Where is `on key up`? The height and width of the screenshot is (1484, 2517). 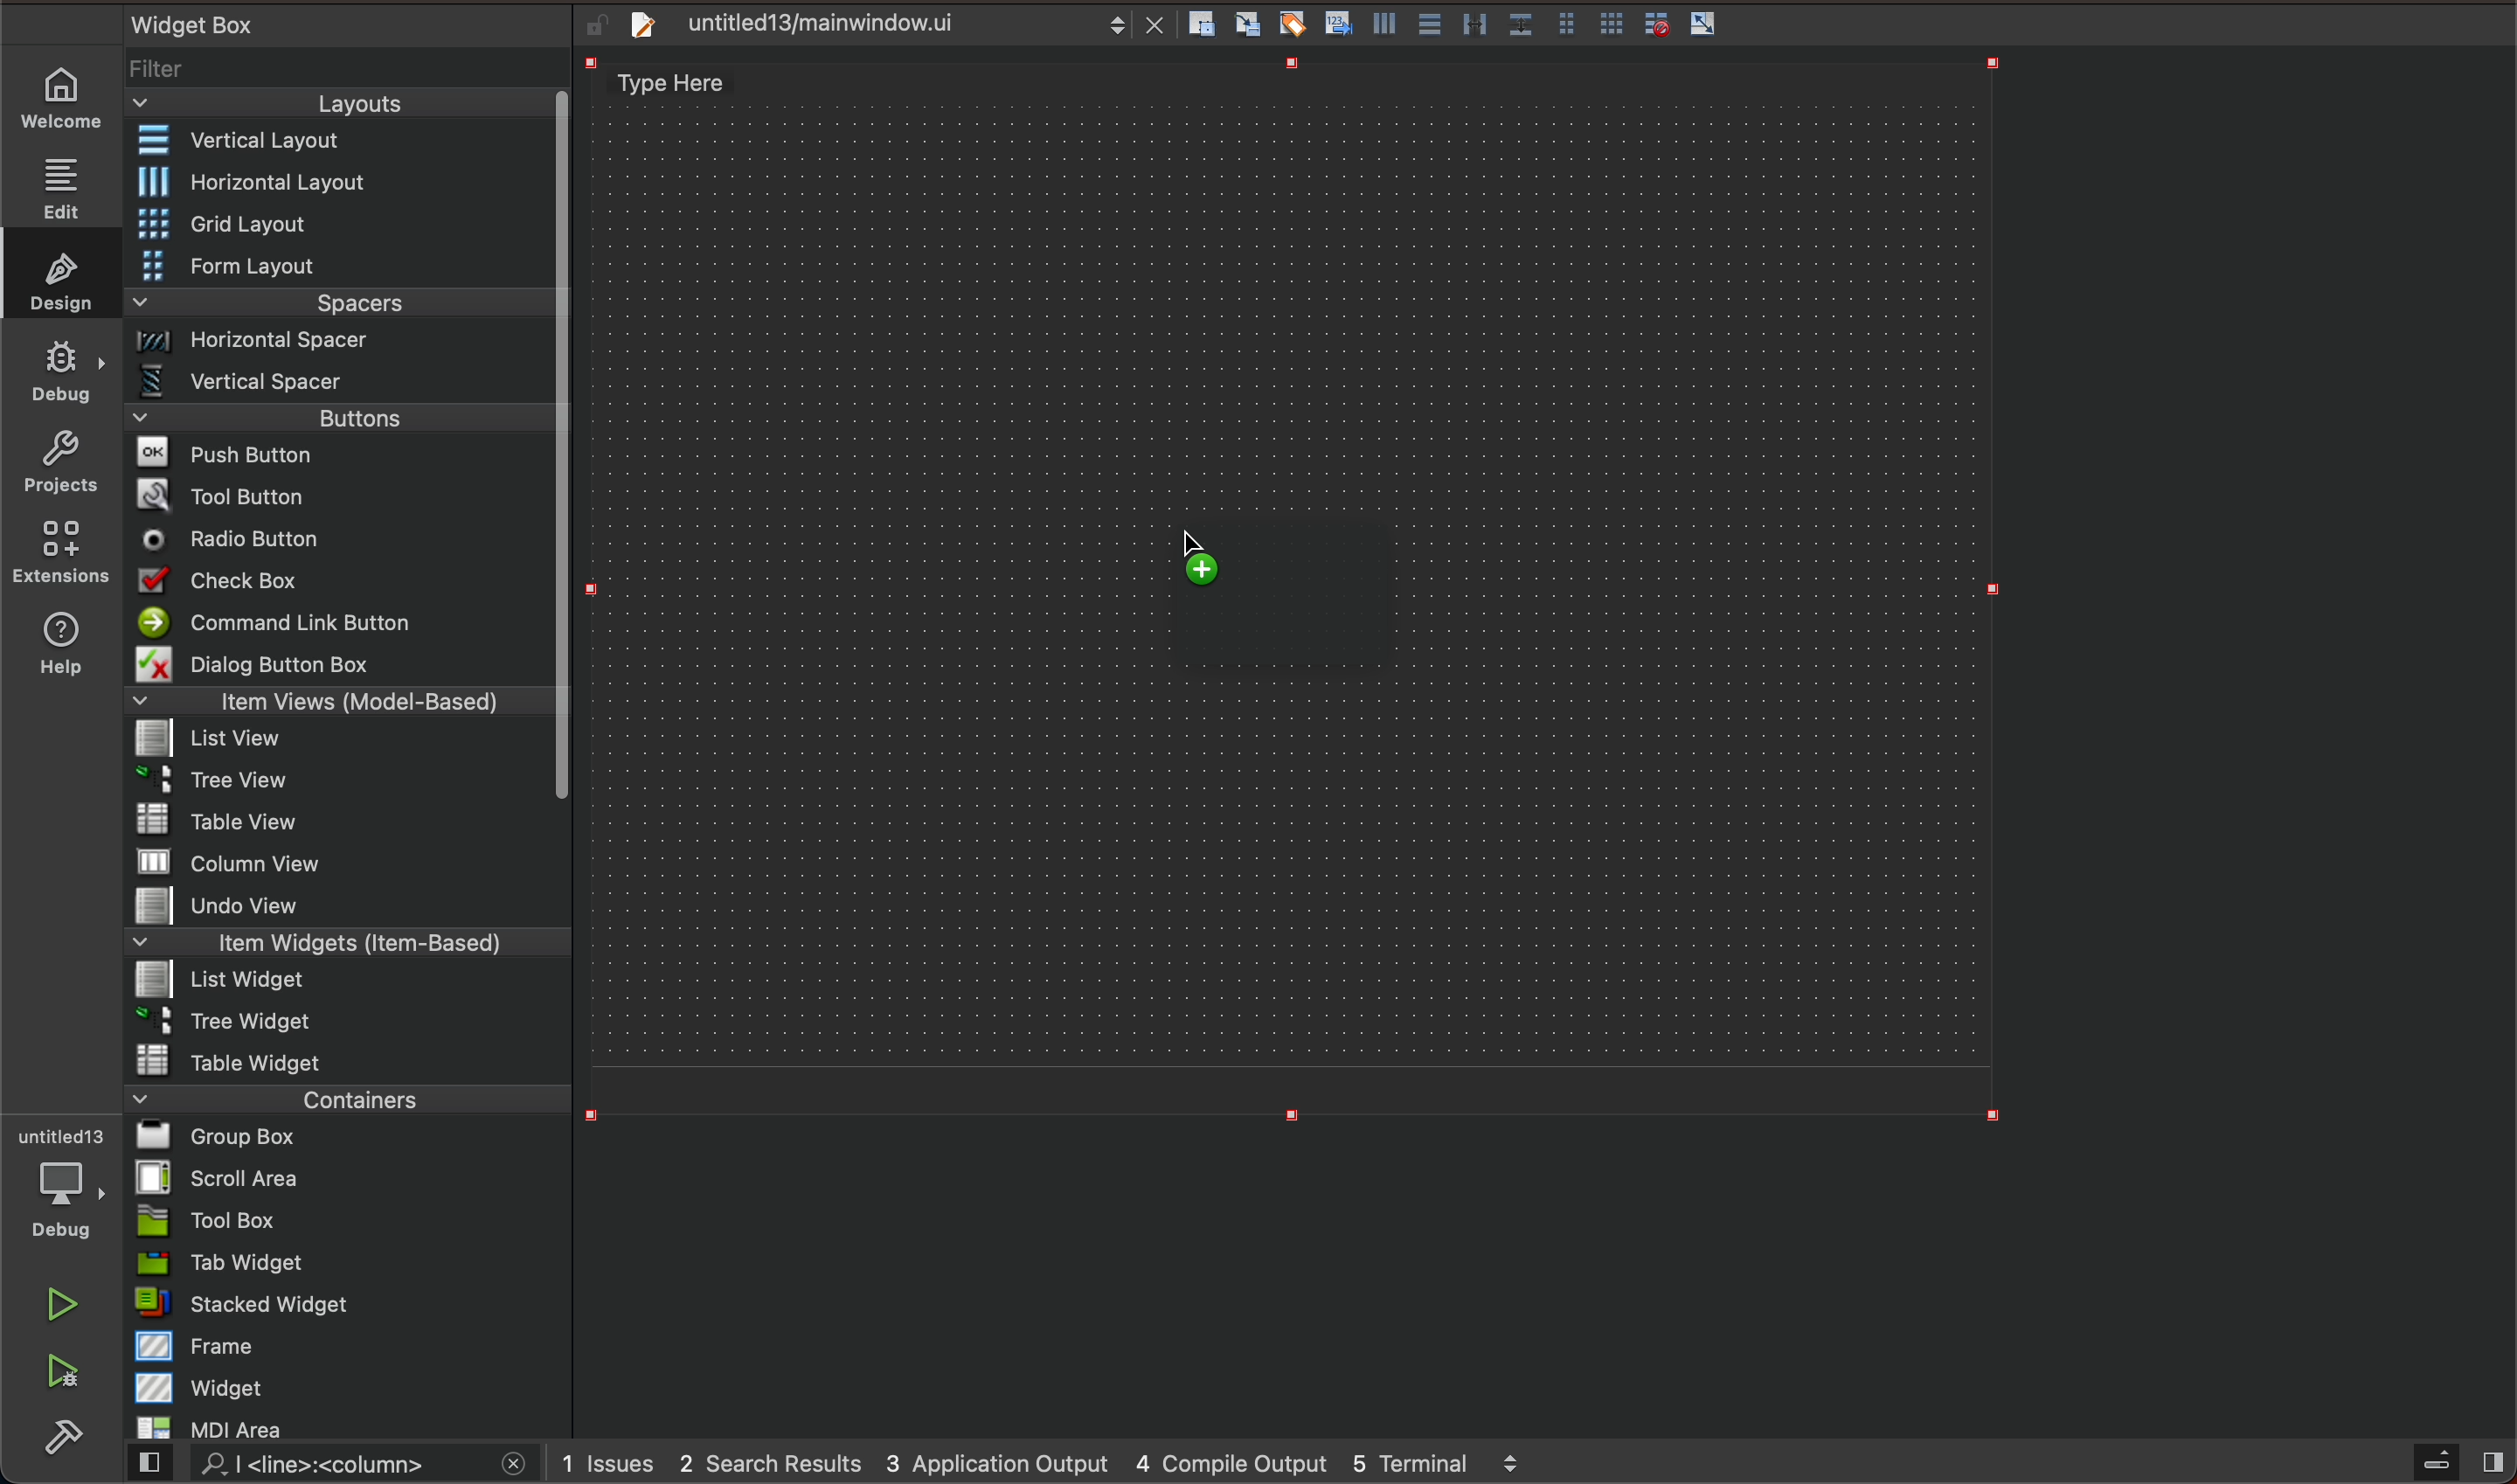
on key up is located at coordinates (1297, 592).